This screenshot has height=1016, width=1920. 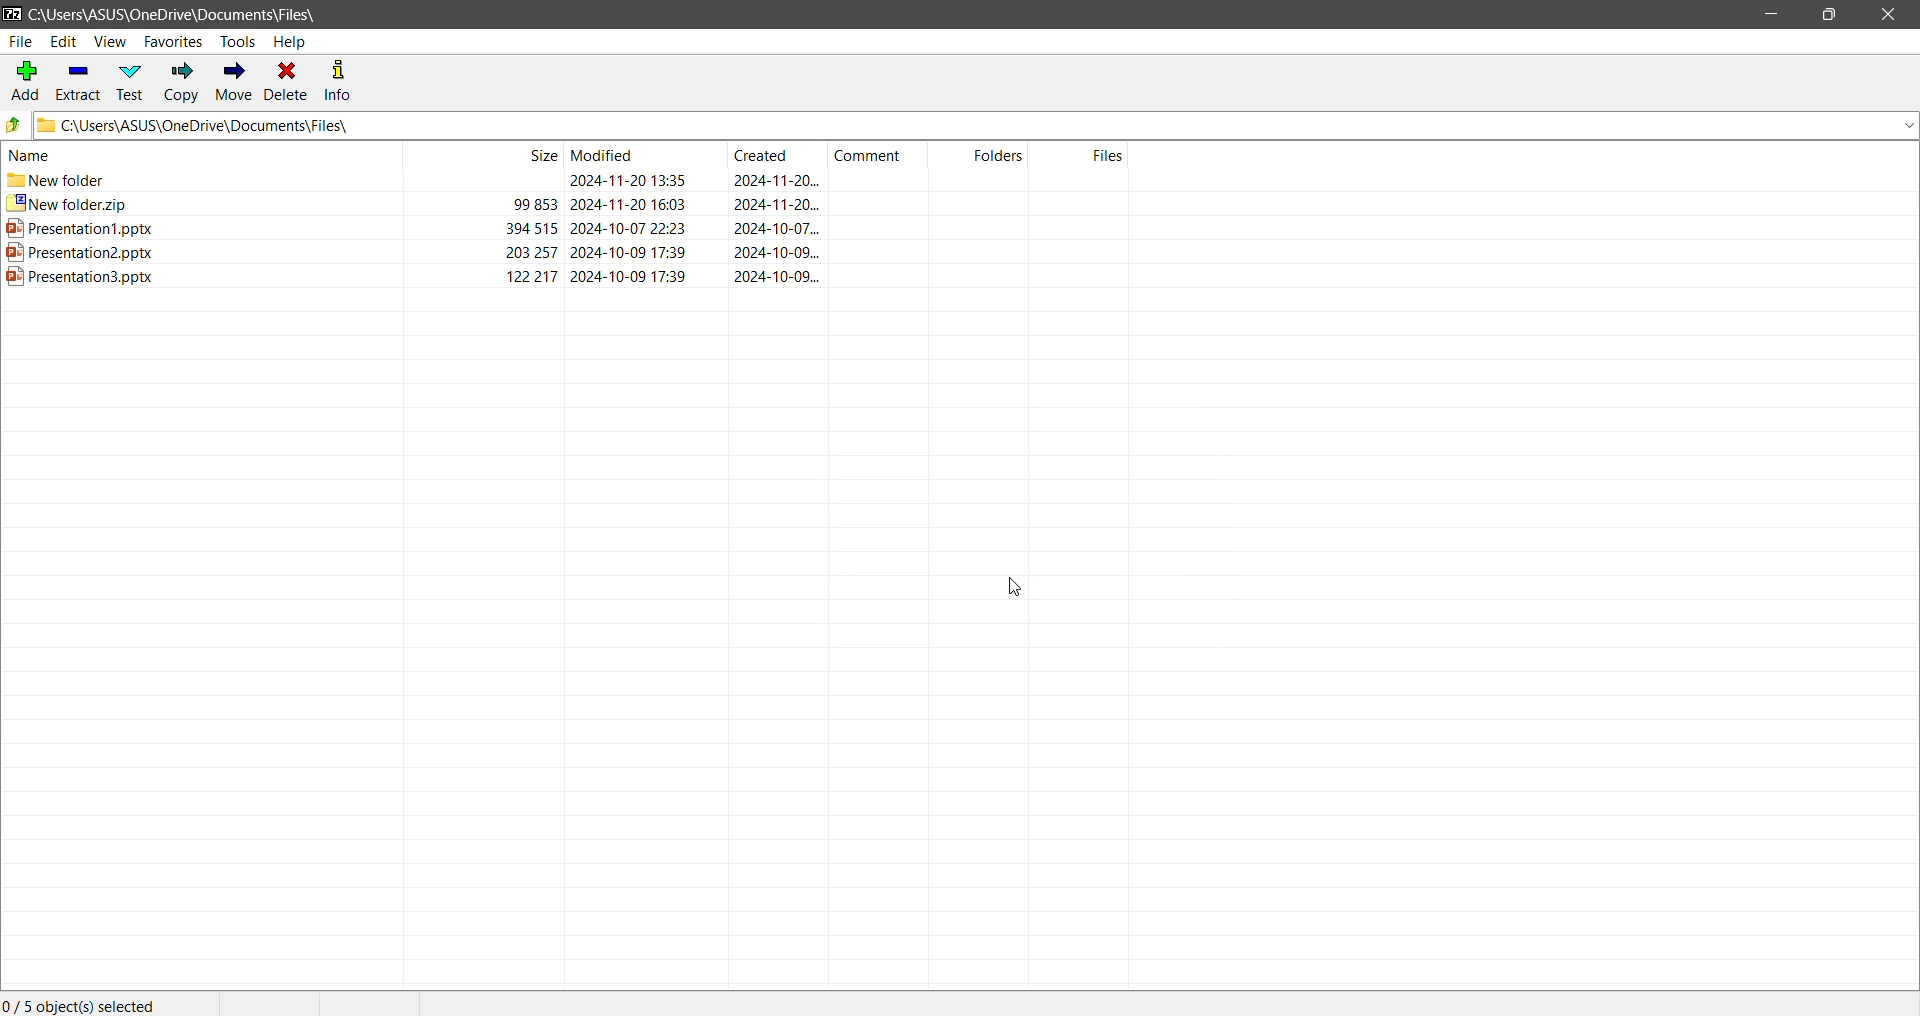 What do you see at coordinates (484, 155) in the screenshot?
I see `File Sizes` at bounding box center [484, 155].